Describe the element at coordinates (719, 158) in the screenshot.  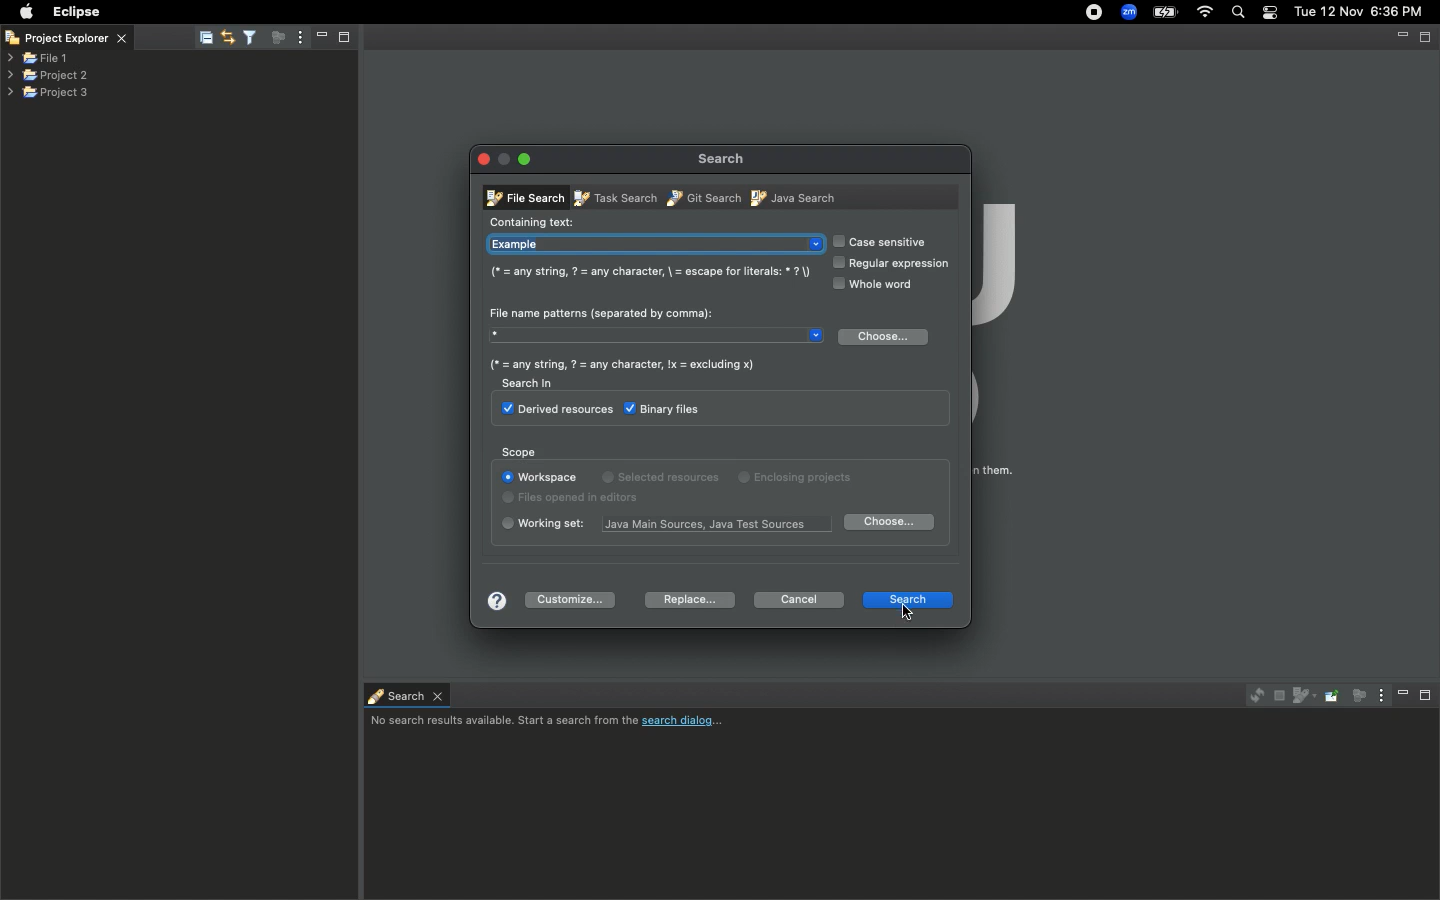
I see `Search` at that location.